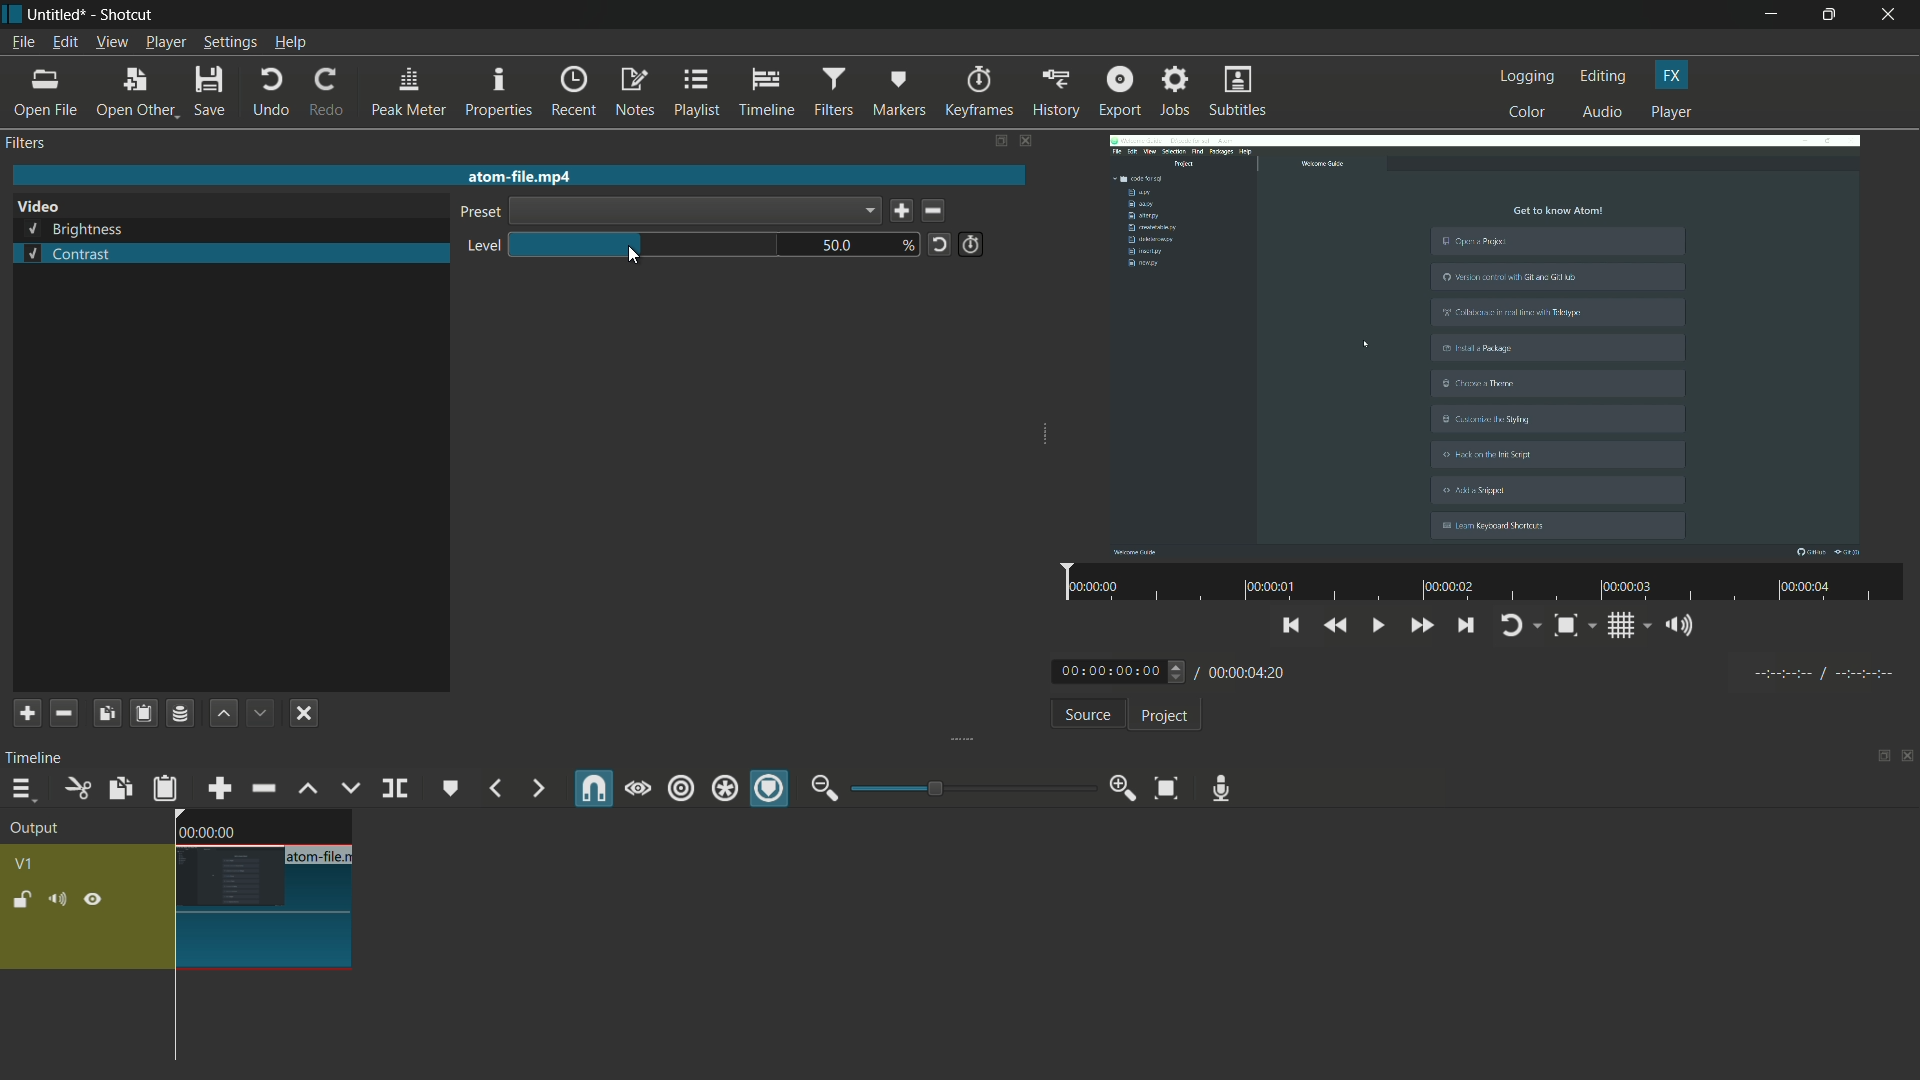 The width and height of the screenshot is (1920, 1080). What do you see at coordinates (111, 42) in the screenshot?
I see `view menu` at bounding box center [111, 42].